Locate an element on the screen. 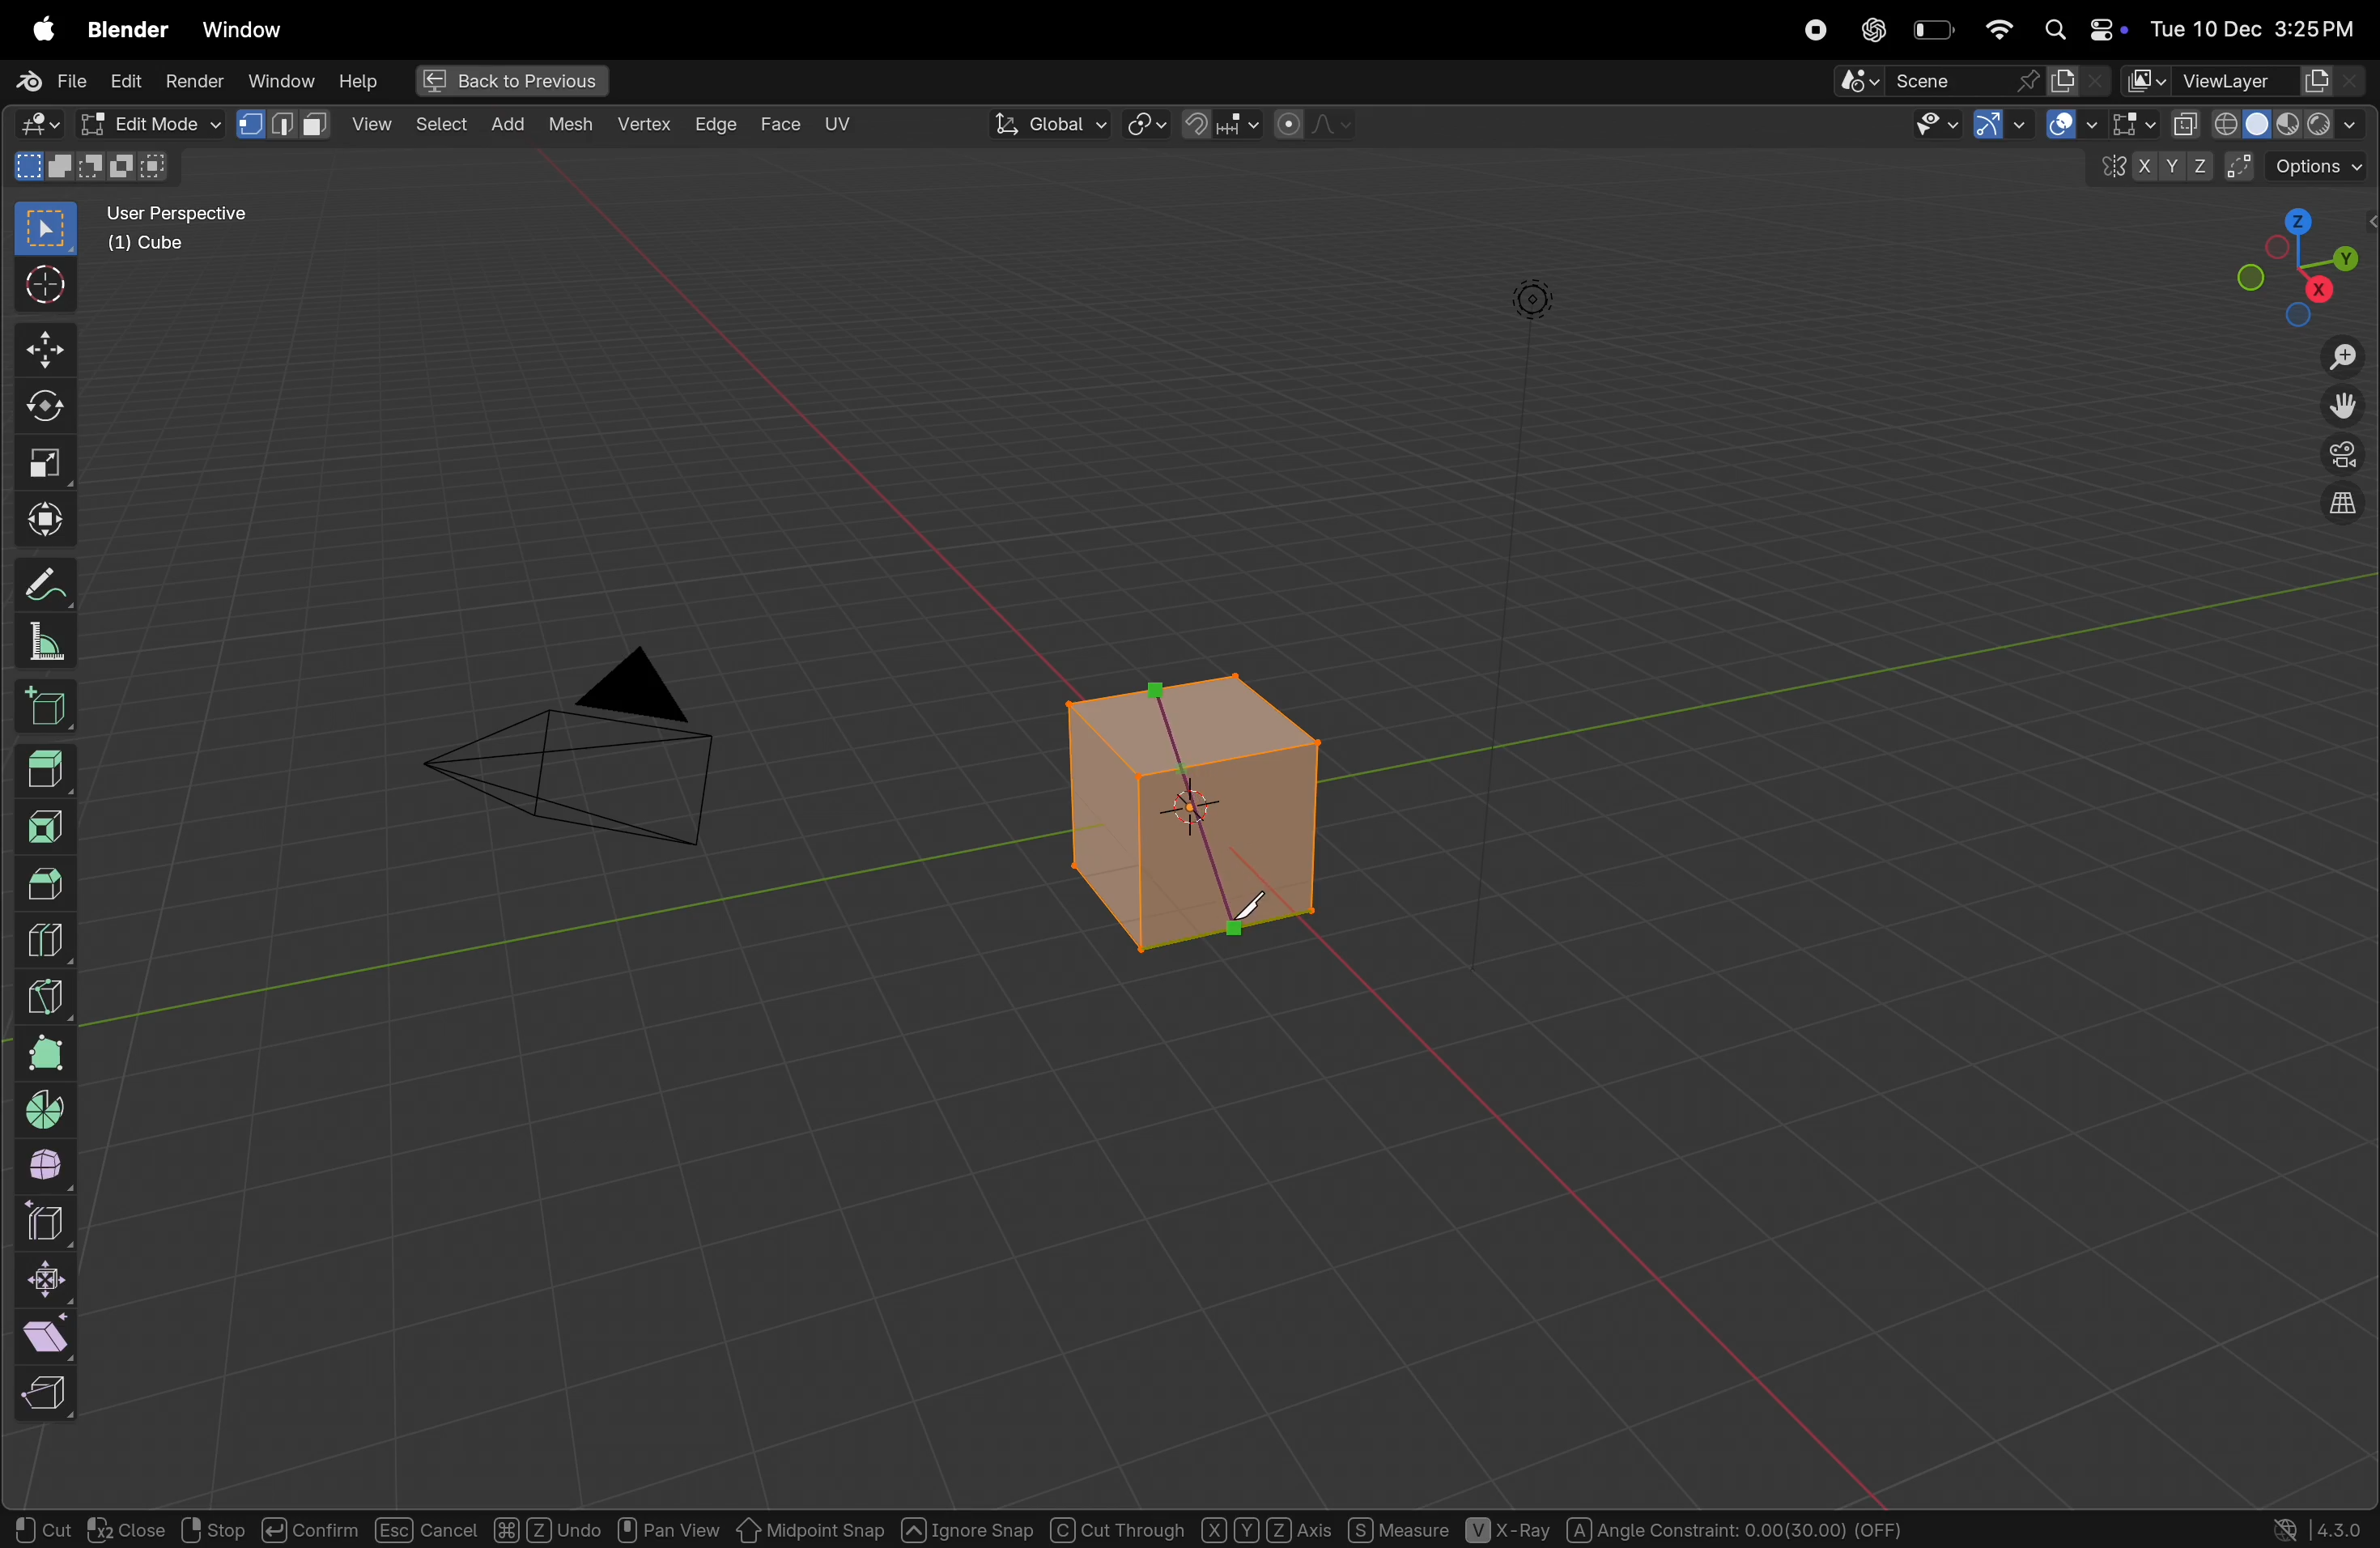 This screenshot has width=2380, height=1548. vertex is located at coordinates (645, 126).